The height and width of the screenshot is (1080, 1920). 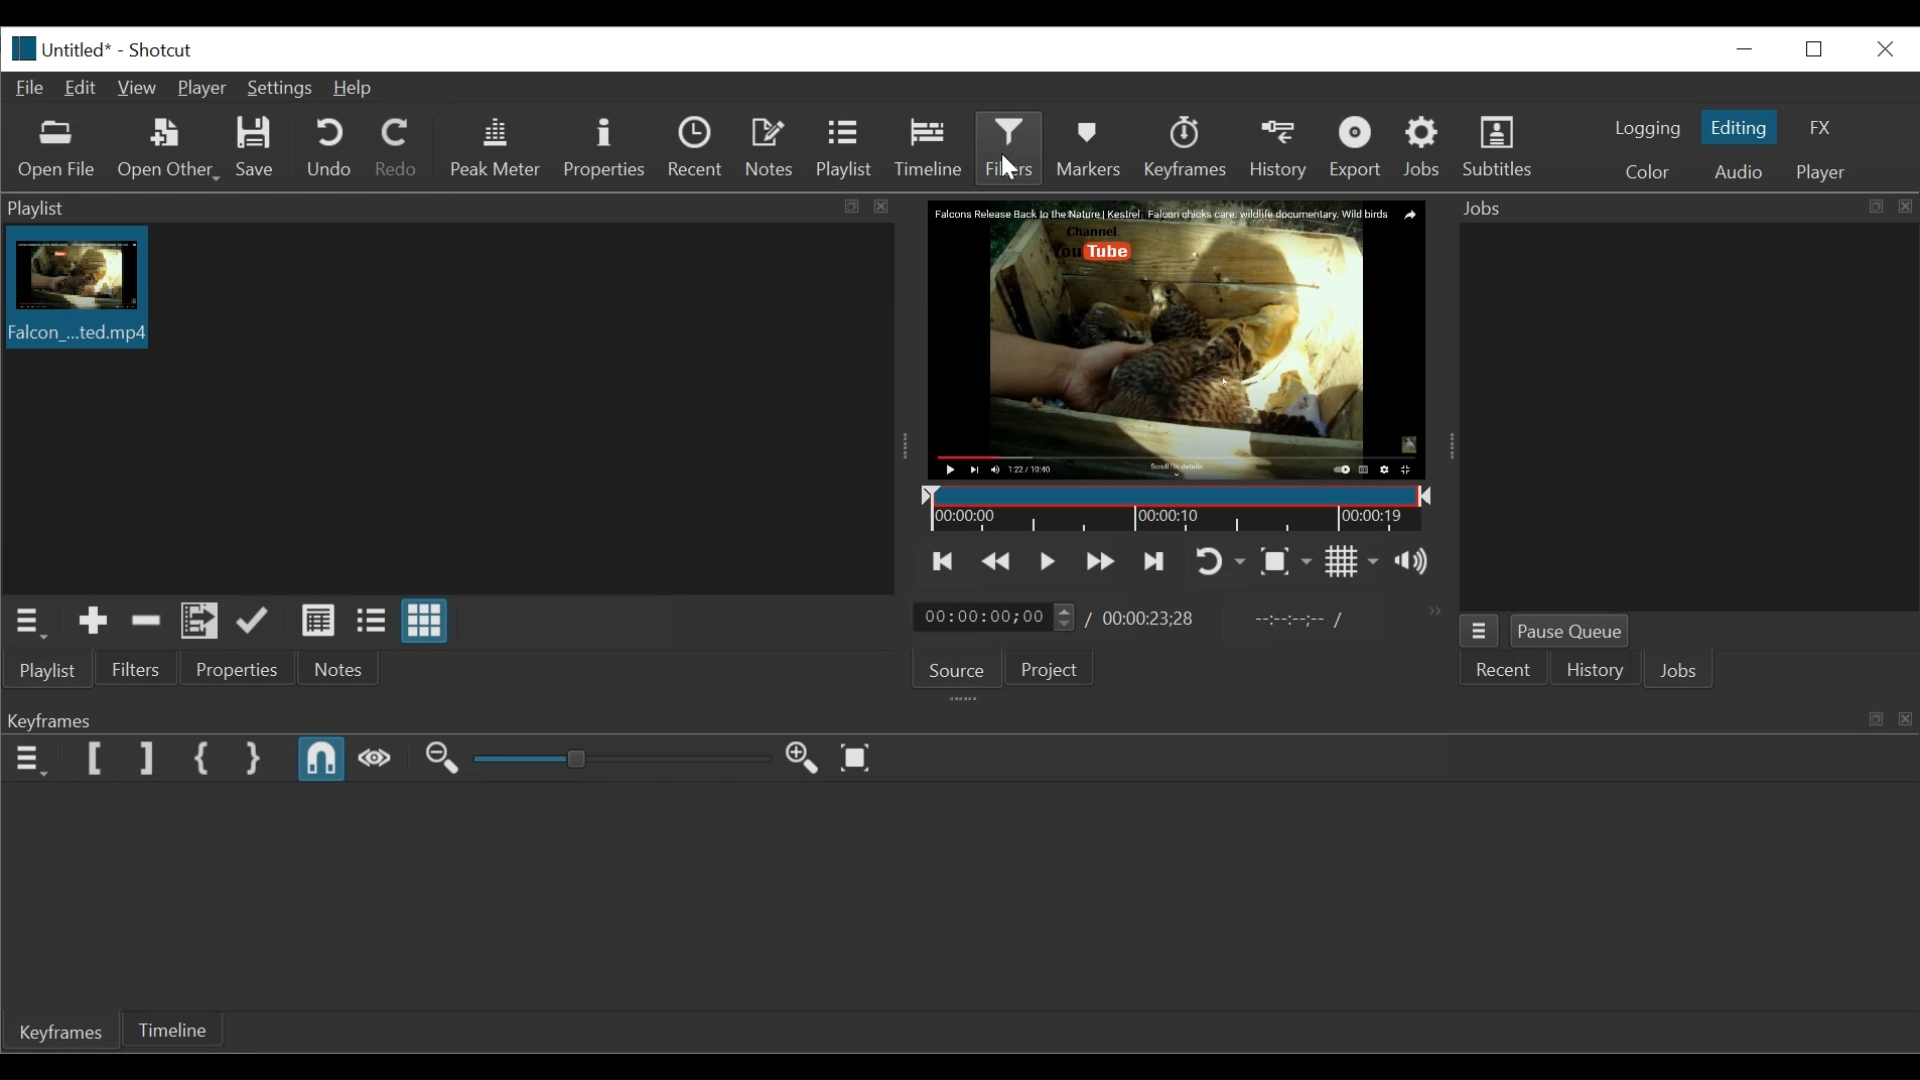 I want to click on Help, so click(x=359, y=88).